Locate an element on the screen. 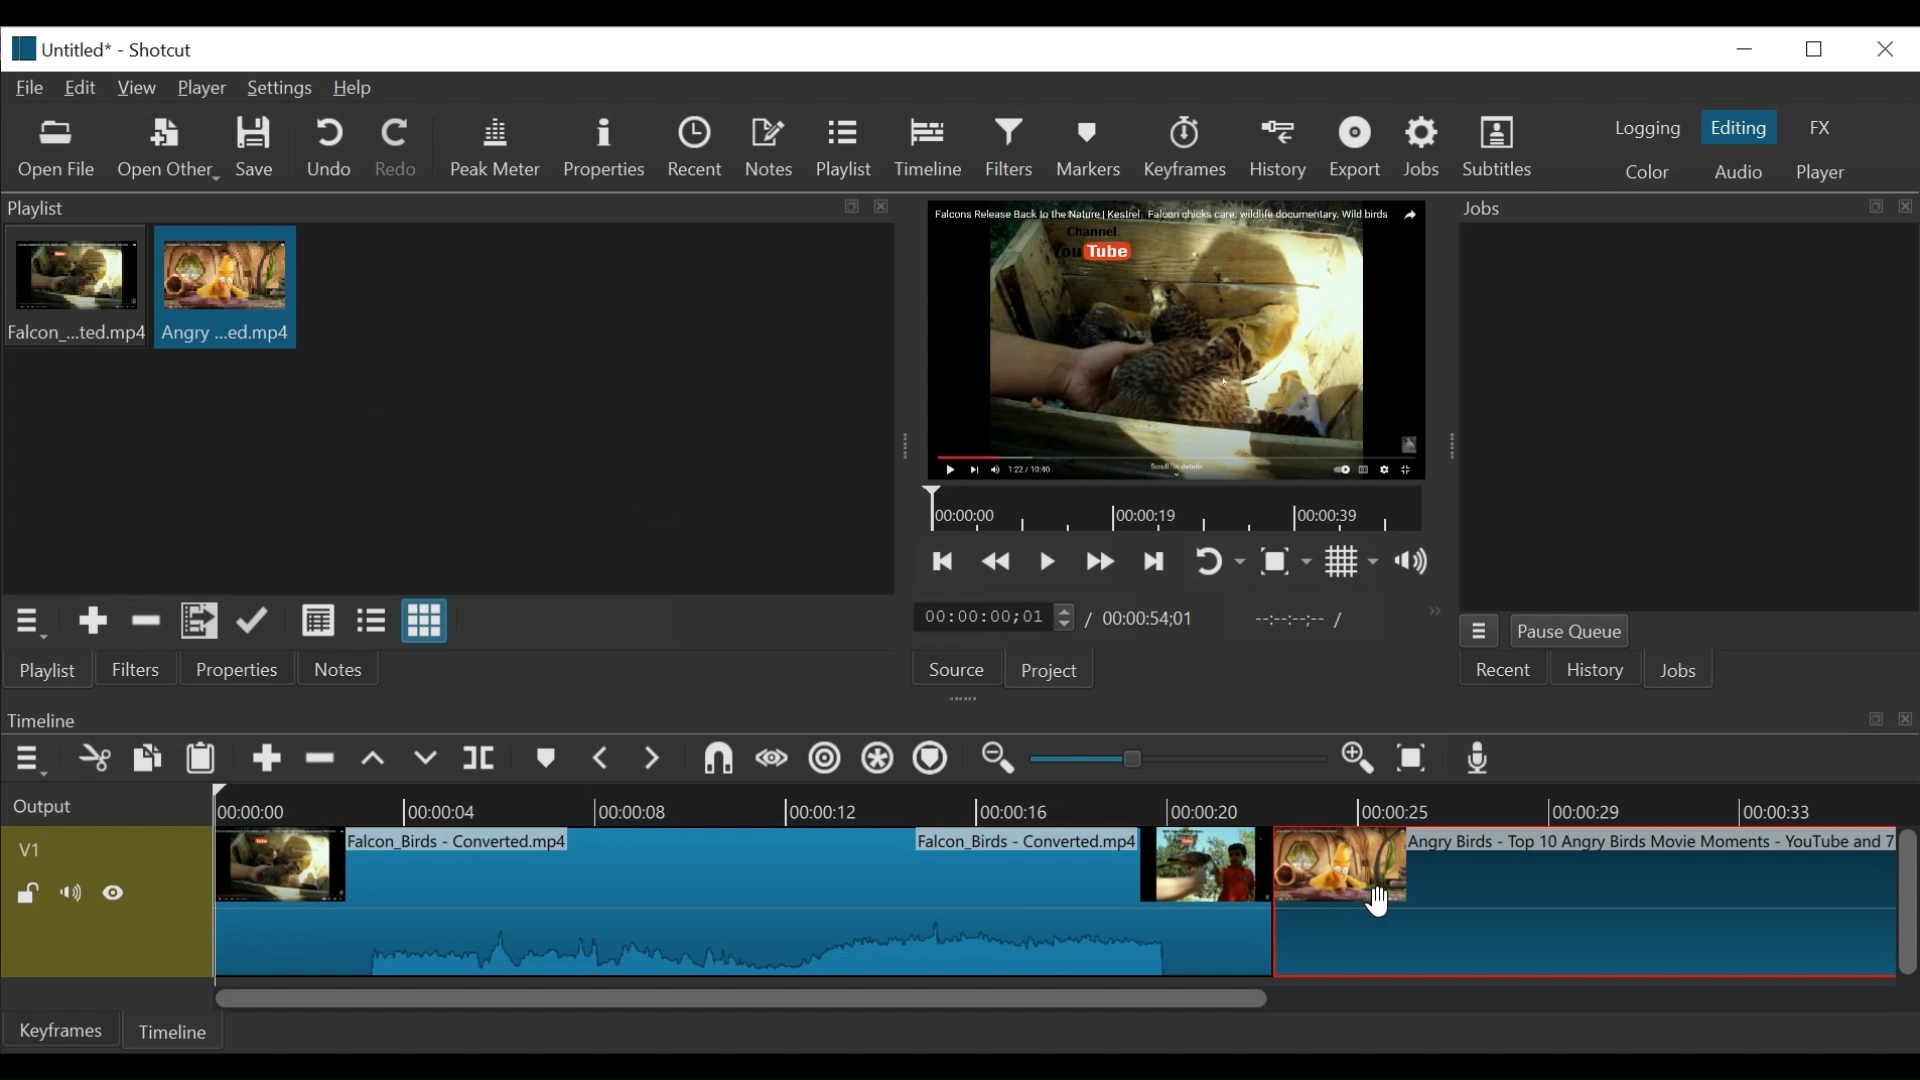 Image resolution: width=1920 pixels, height=1080 pixels. File name is located at coordinates (80, 52).